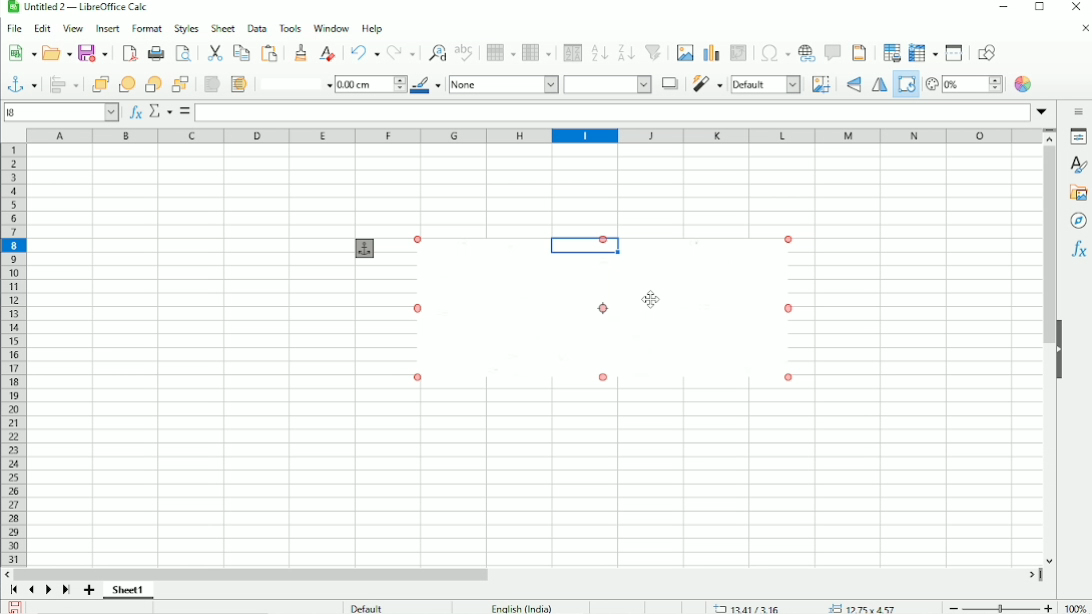  I want to click on Freeze rows and columns, so click(923, 53).